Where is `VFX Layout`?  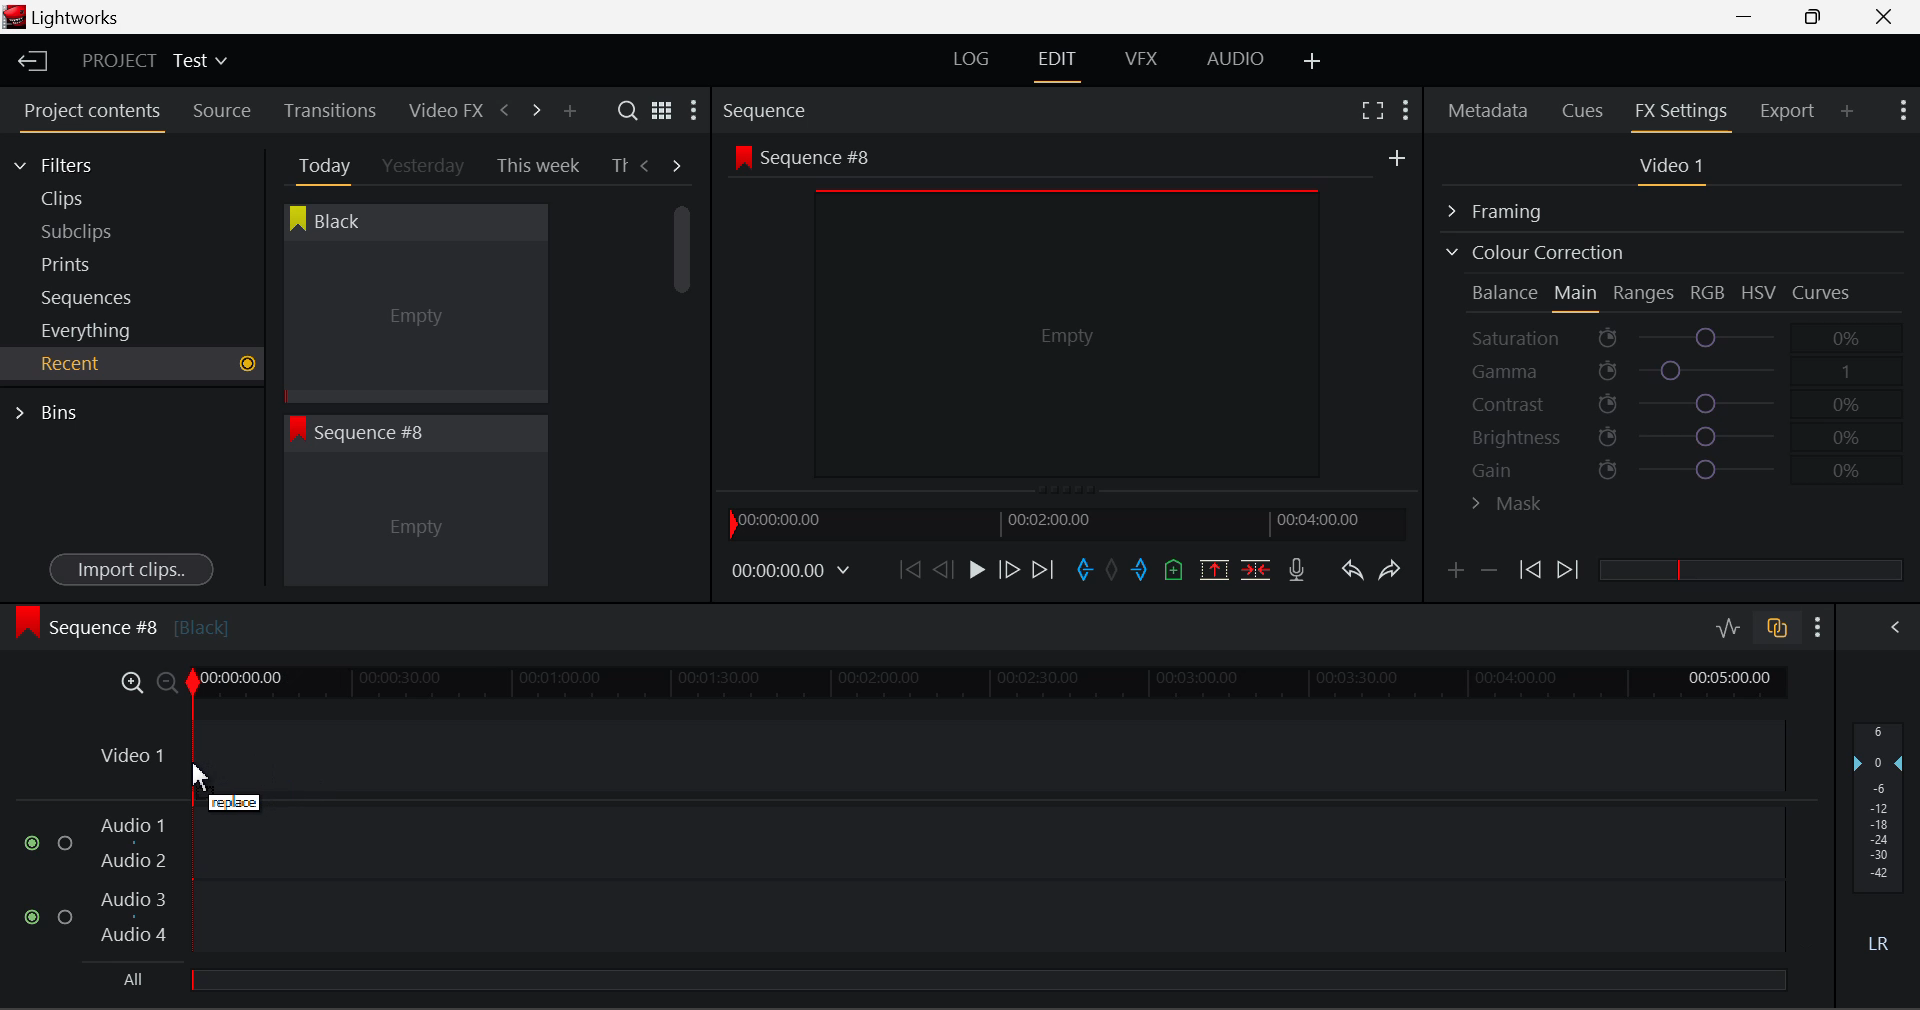 VFX Layout is located at coordinates (1145, 61).